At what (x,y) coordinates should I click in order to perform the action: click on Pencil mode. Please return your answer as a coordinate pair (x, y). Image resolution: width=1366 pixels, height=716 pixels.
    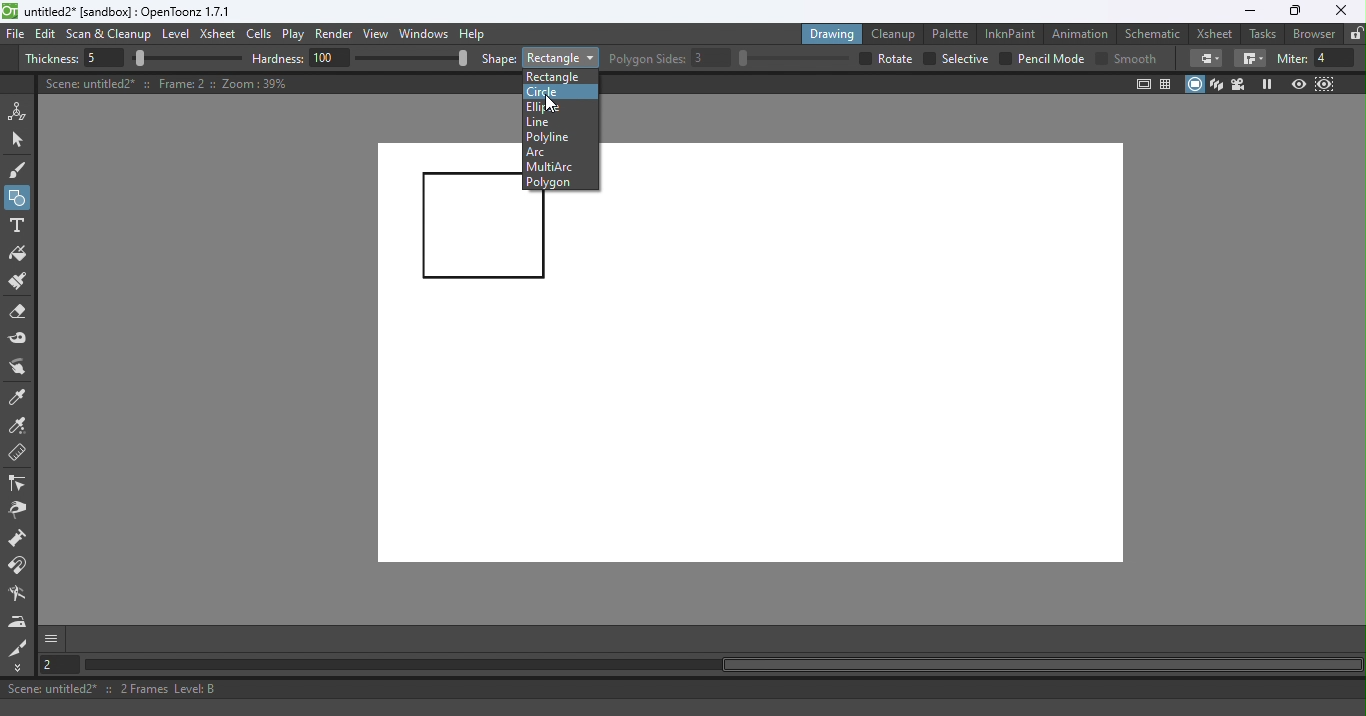
    Looking at the image, I should click on (1050, 59).